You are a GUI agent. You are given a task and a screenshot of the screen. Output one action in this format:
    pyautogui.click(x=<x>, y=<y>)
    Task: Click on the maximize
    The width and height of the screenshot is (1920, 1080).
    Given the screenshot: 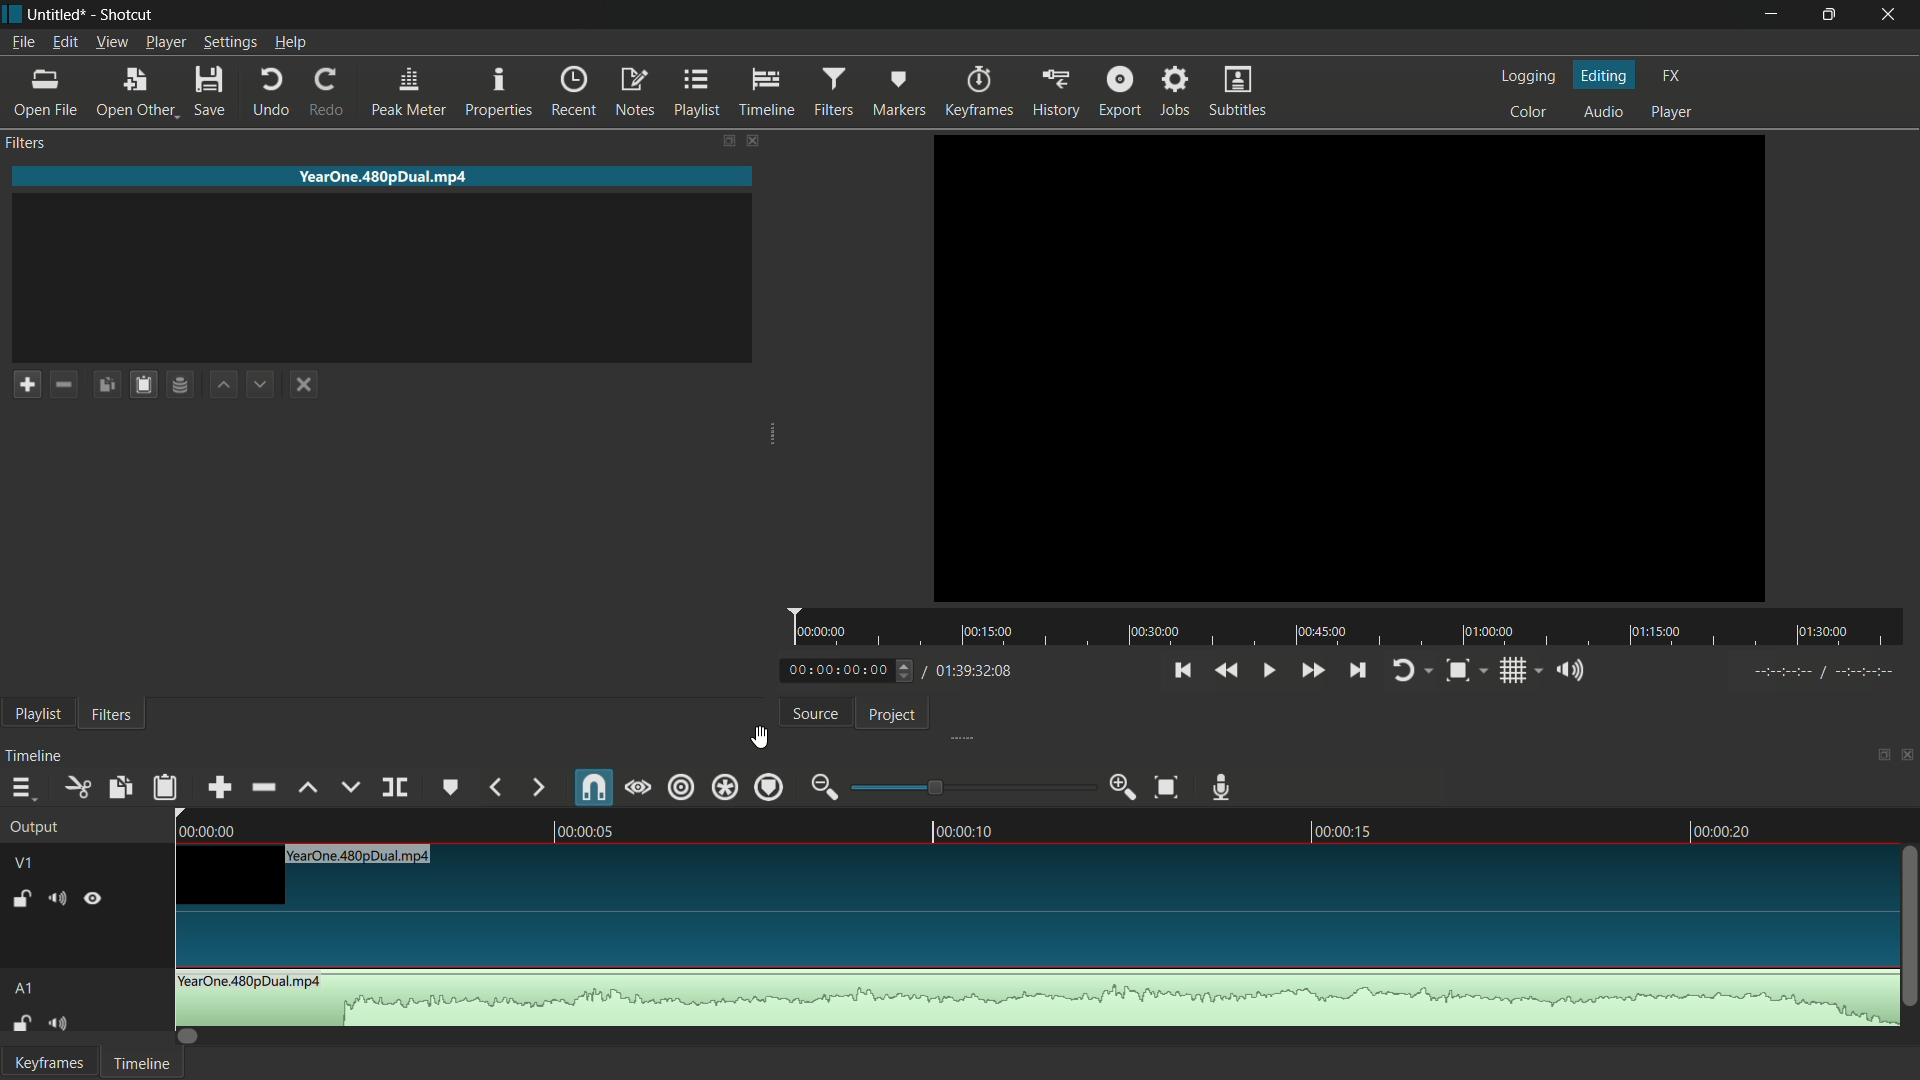 What is the action you would take?
    pyautogui.click(x=1829, y=14)
    